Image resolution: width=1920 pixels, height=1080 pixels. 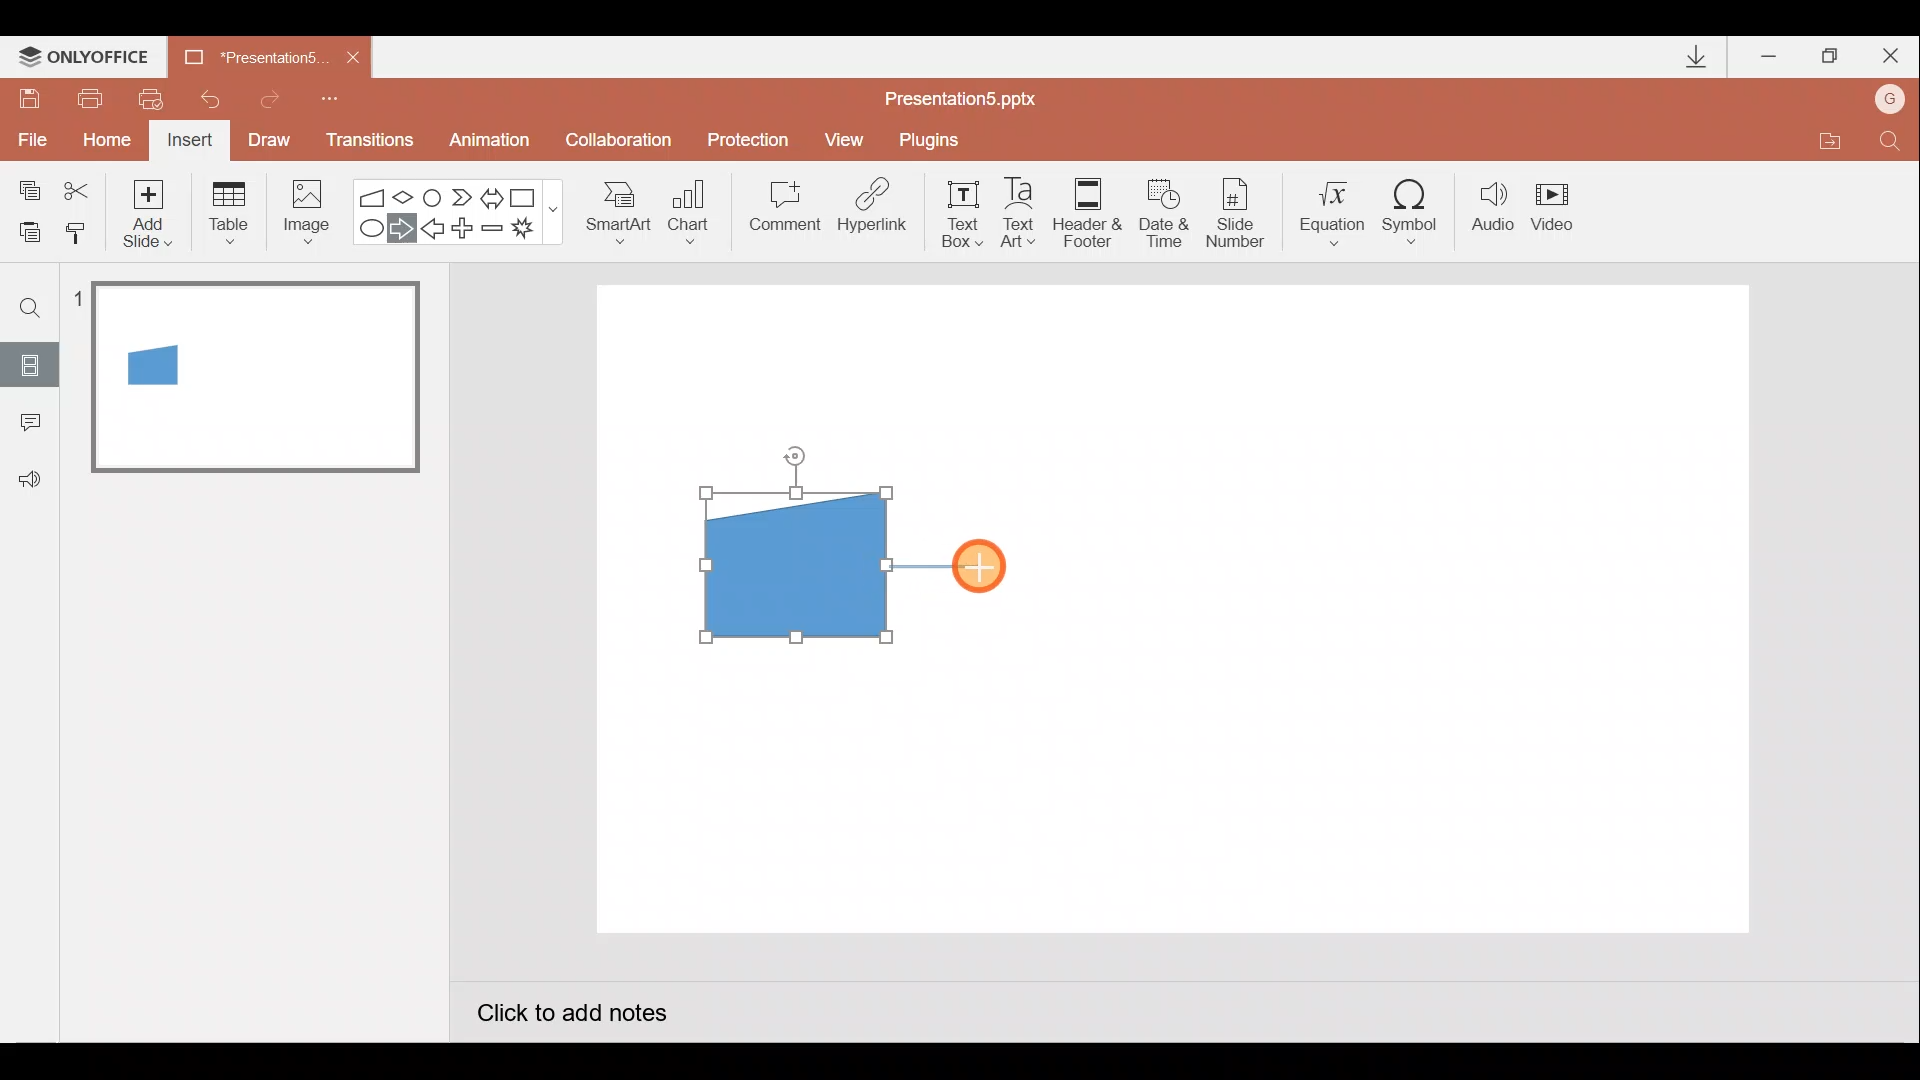 What do you see at coordinates (1241, 213) in the screenshot?
I see `Slide number` at bounding box center [1241, 213].